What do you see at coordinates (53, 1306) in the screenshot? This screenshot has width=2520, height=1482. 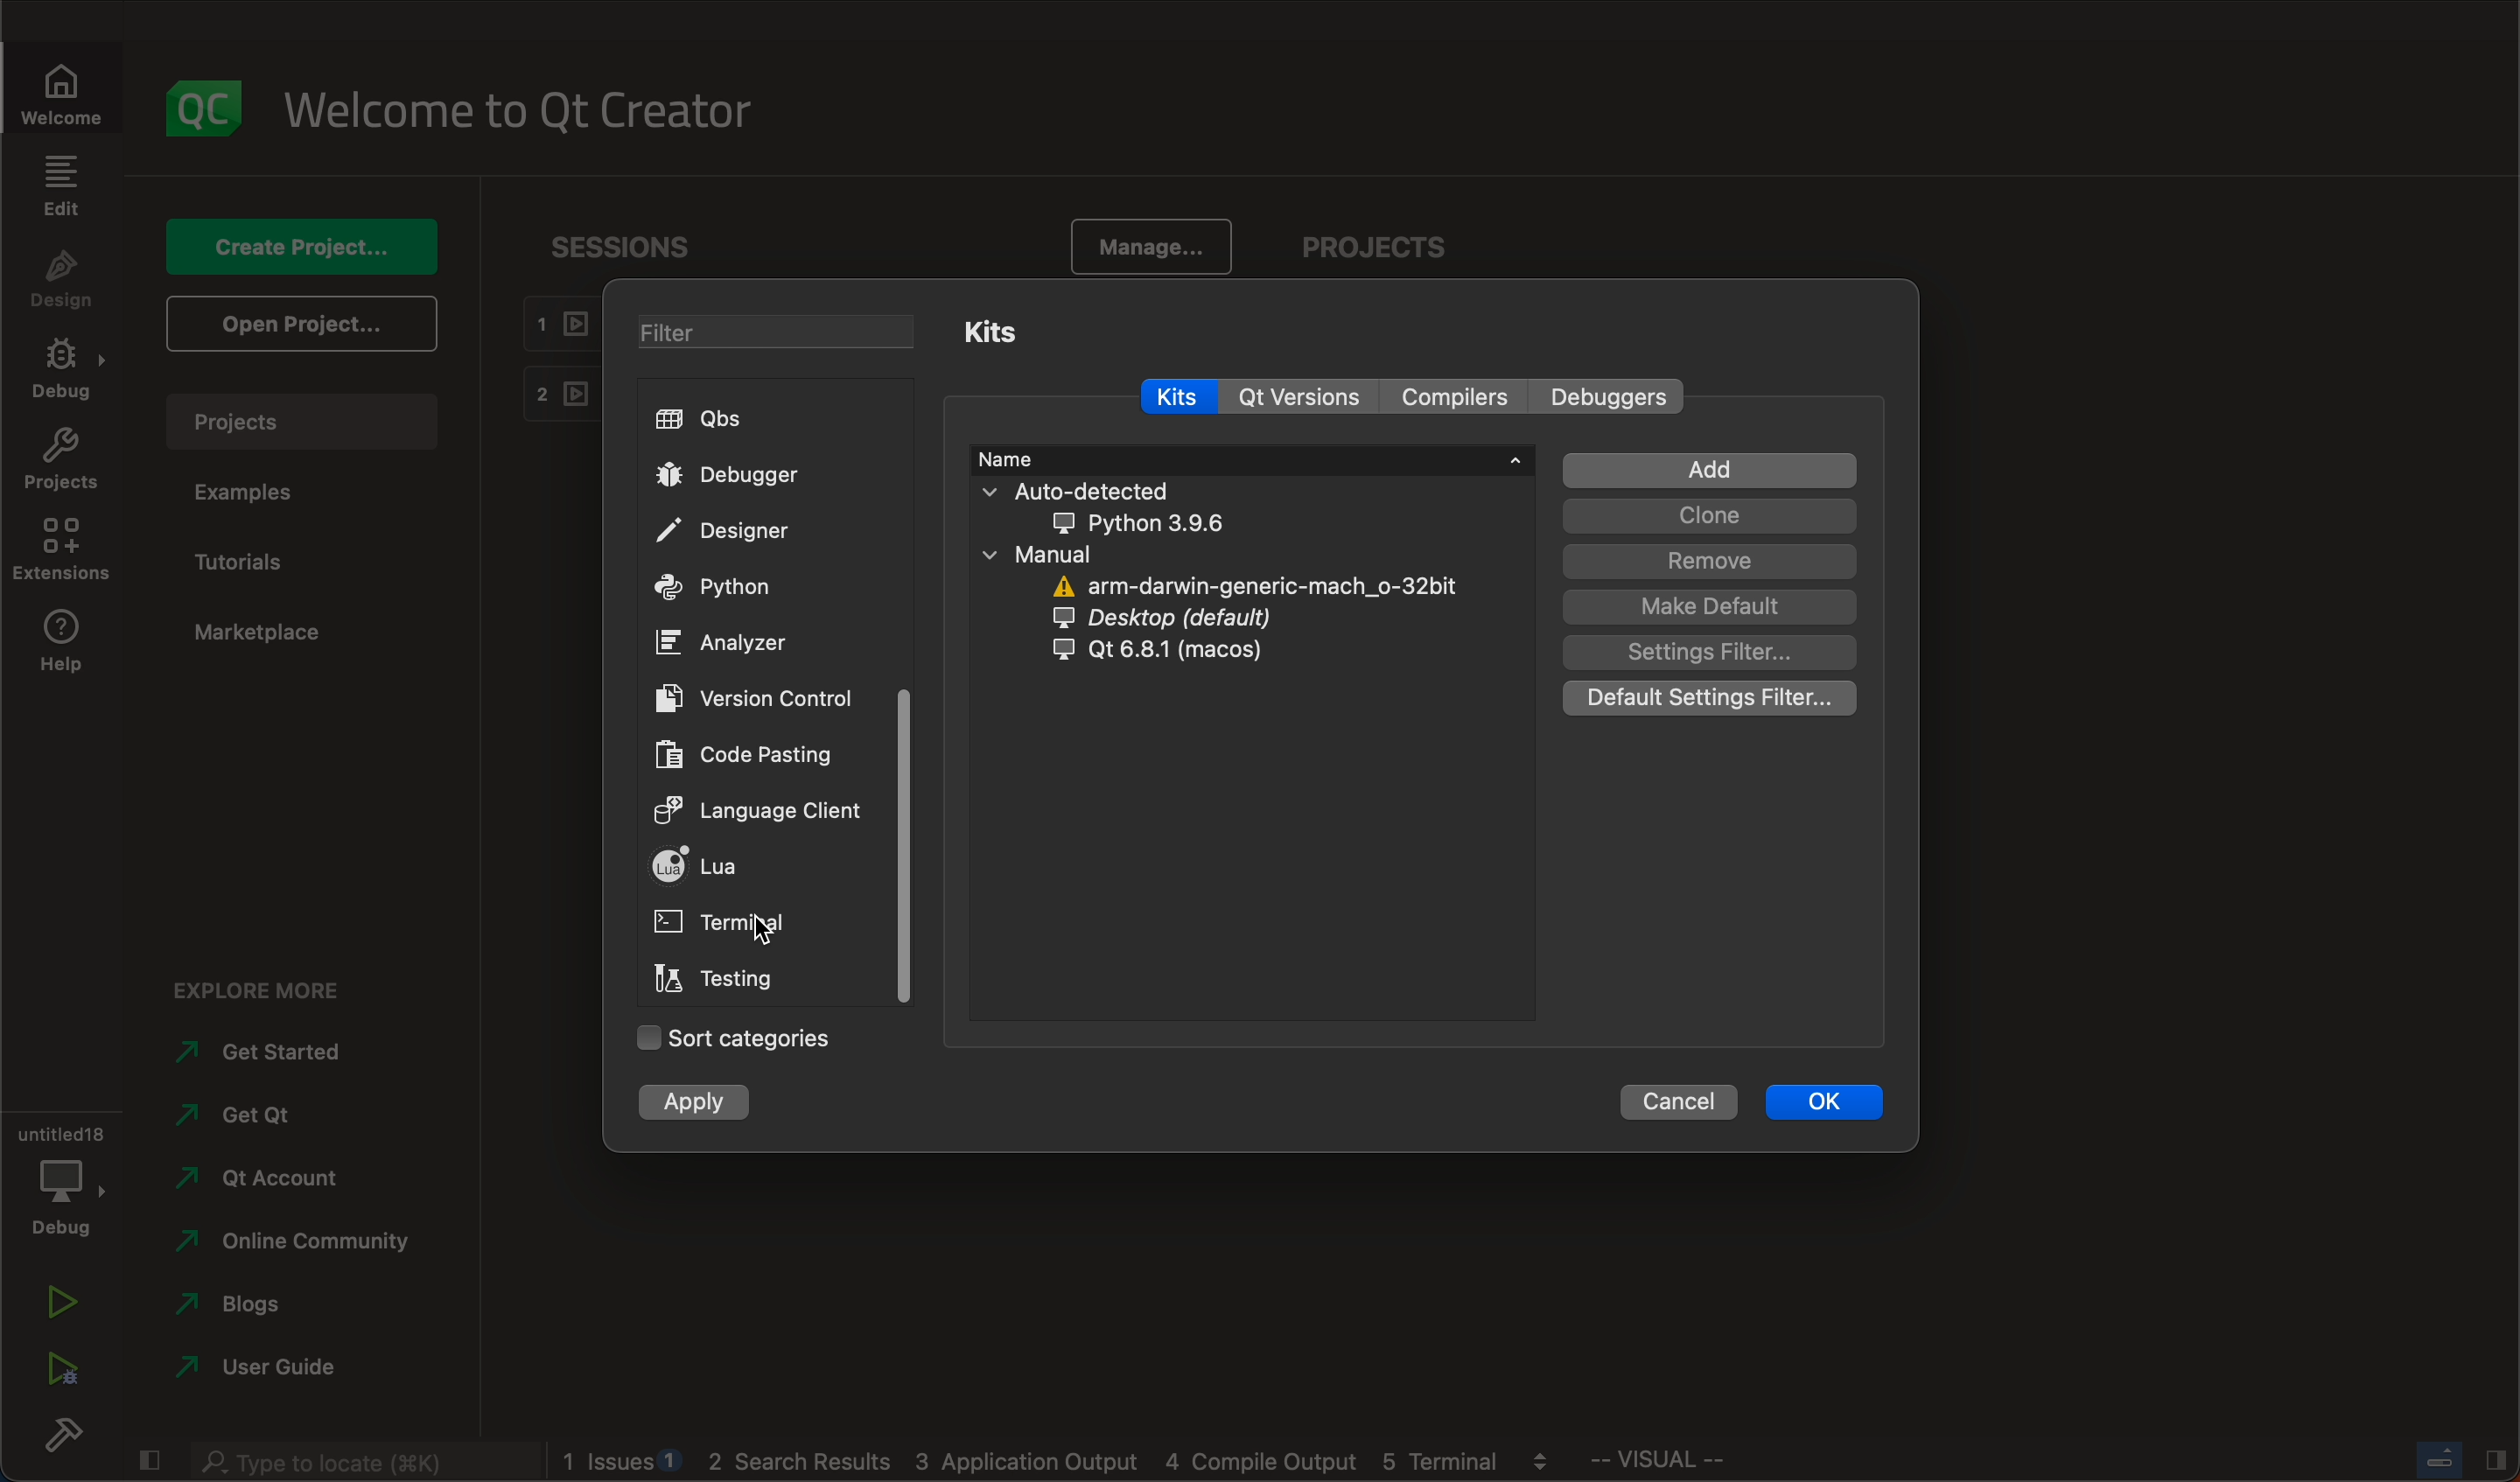 I see `run` at bounding box center [53, 1306].